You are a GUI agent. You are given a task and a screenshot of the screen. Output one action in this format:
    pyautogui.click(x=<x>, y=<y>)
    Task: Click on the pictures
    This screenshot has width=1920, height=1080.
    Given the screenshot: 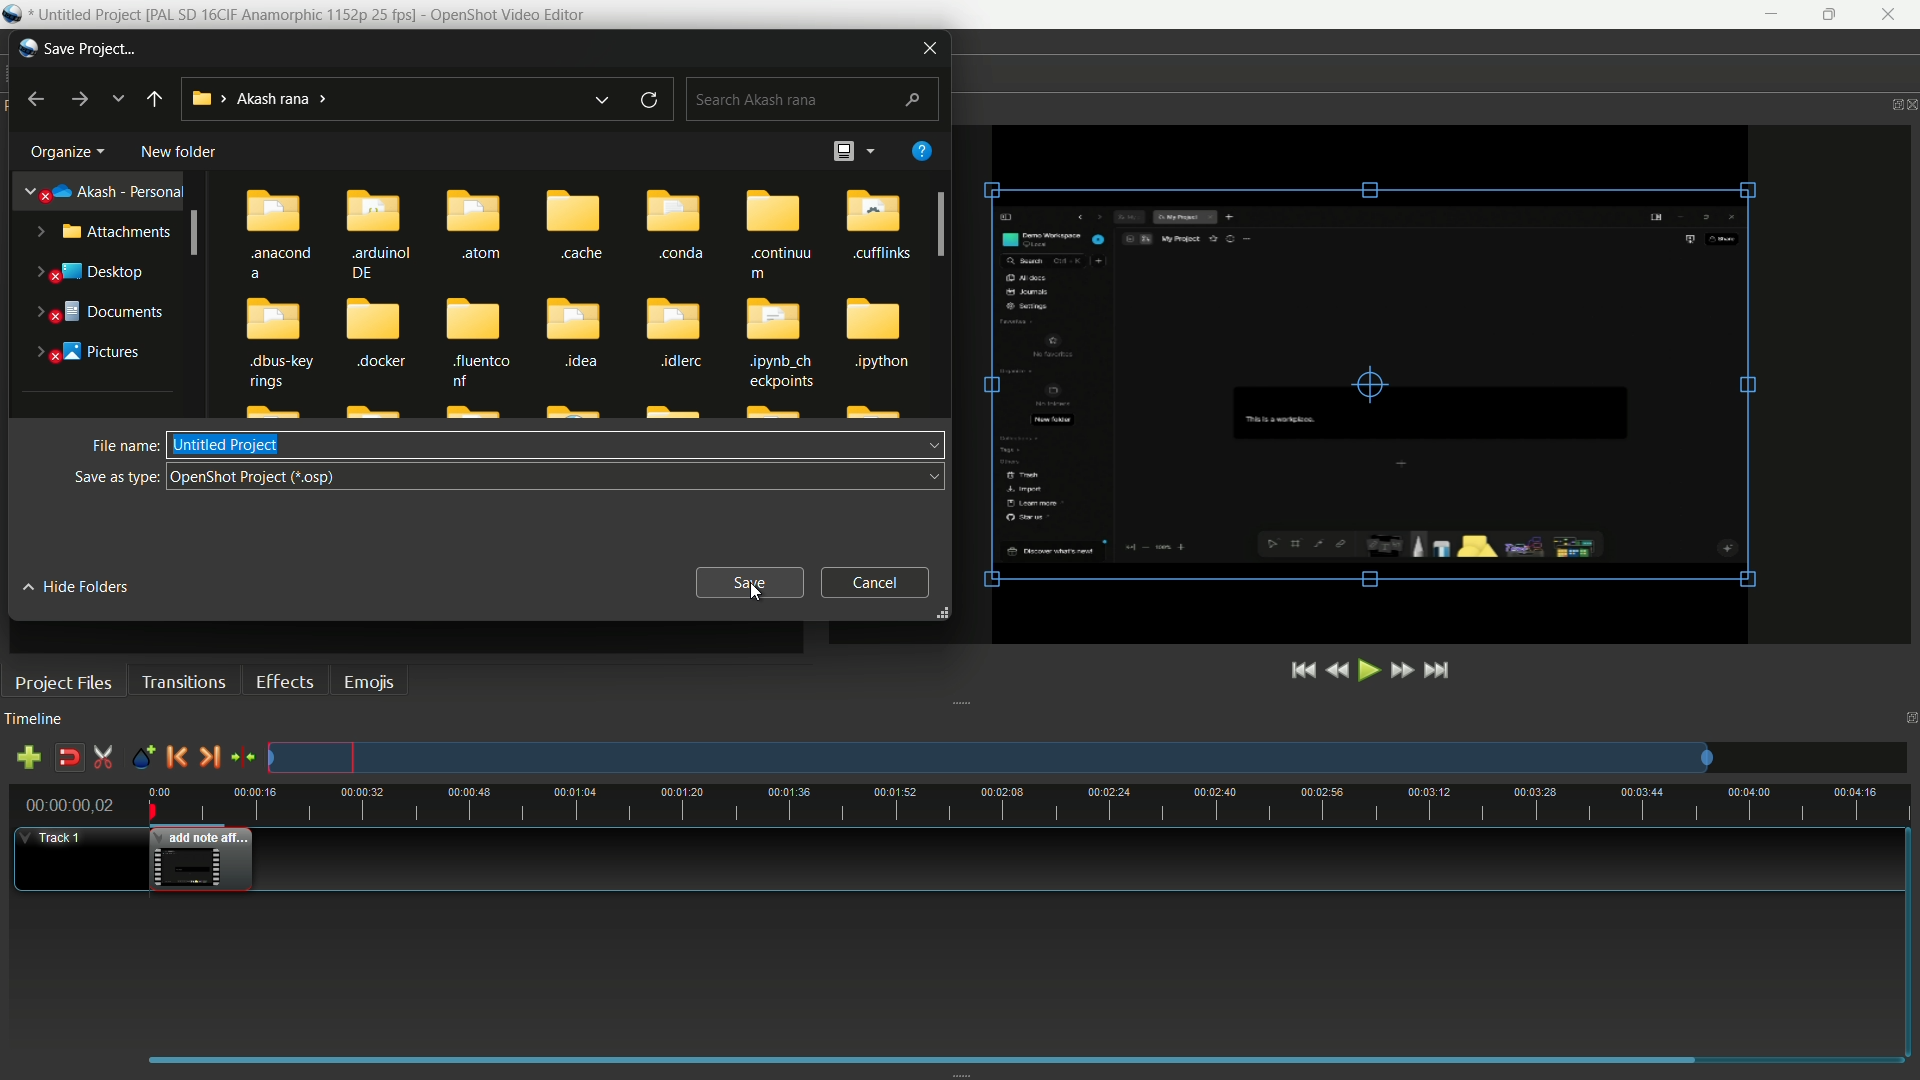 What is the action you would take?
    pyautogui.click(x=89, y=353)
    